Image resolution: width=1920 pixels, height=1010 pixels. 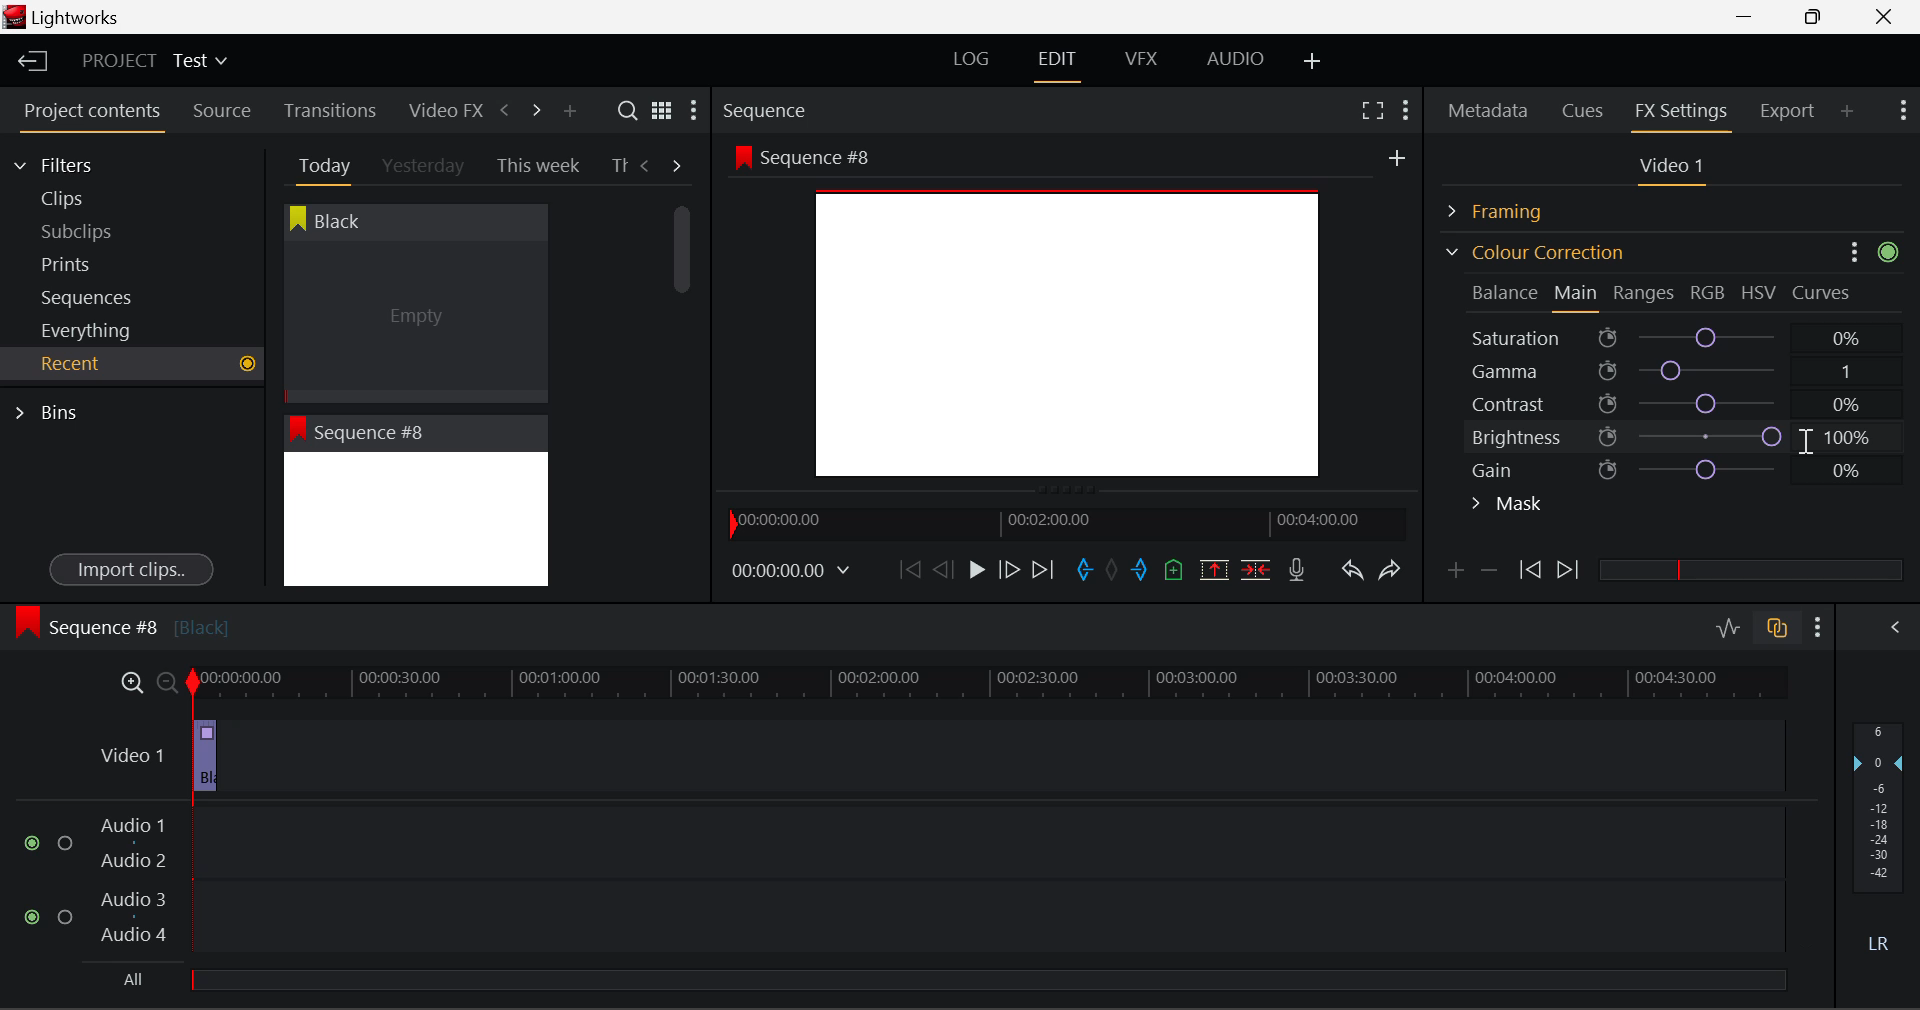 What do you see at coordinates (1692, 466) in the screenshot?
I see `Gain` at bounding box center [1692, 466].